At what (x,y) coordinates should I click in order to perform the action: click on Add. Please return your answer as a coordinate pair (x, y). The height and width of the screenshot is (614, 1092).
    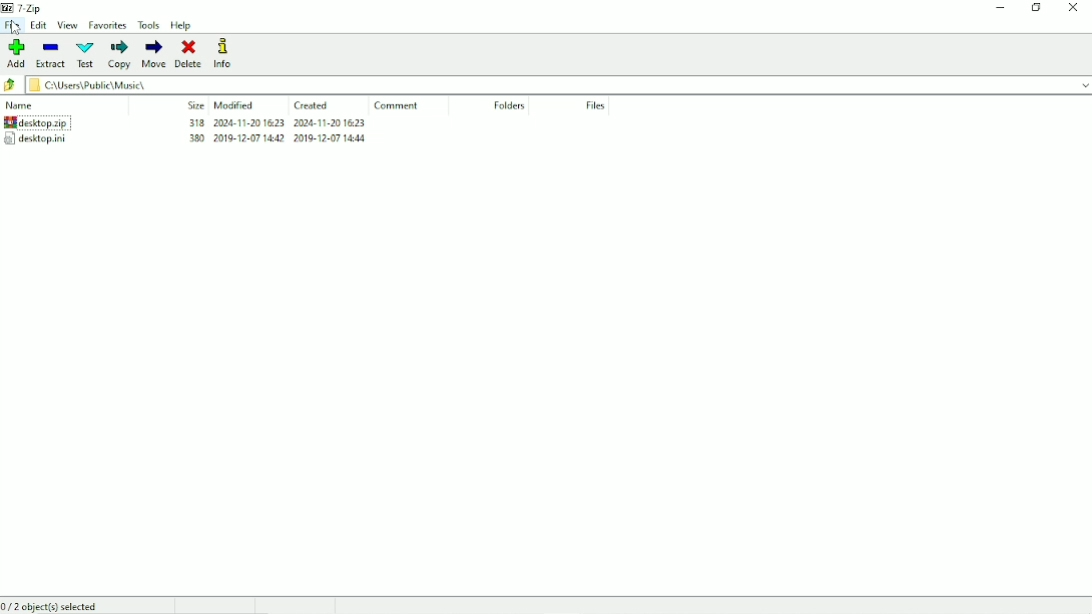
    Looking at the image, I should click on (15, 54).